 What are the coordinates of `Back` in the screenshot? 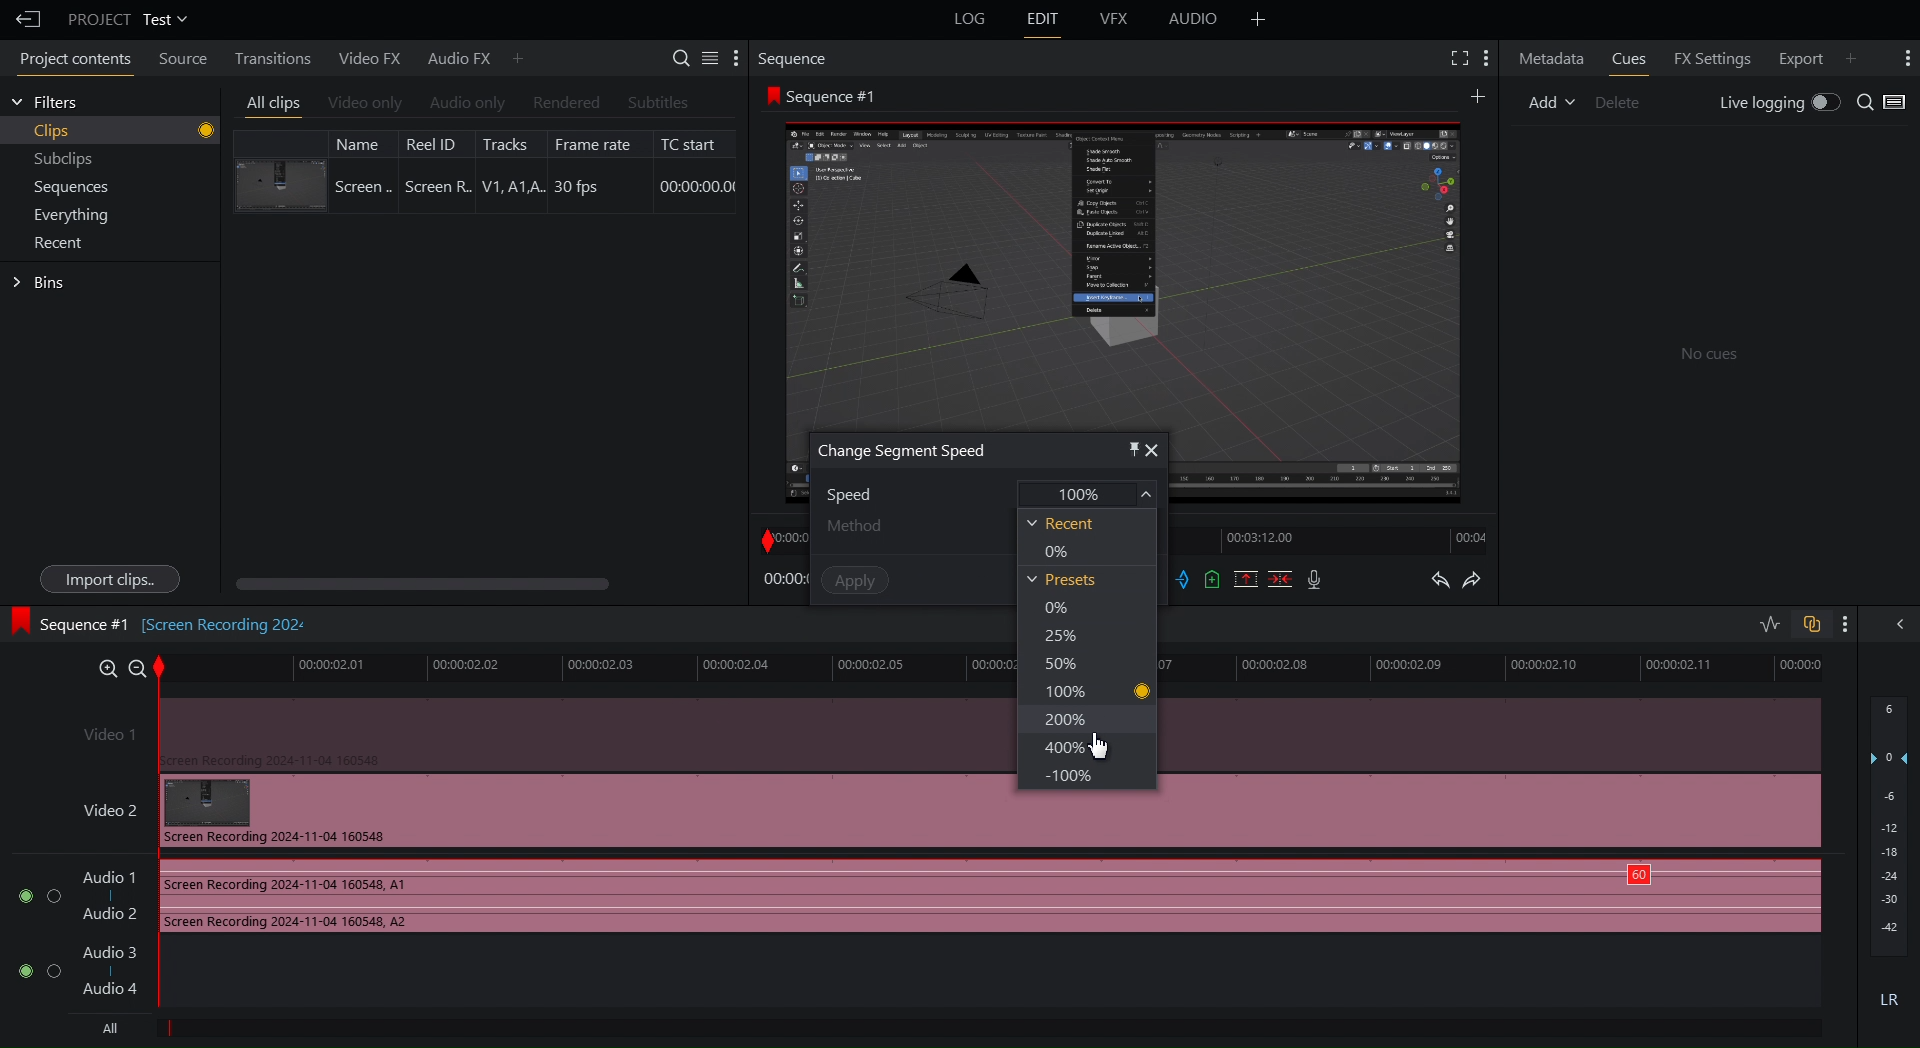 It's located at (23, 19).